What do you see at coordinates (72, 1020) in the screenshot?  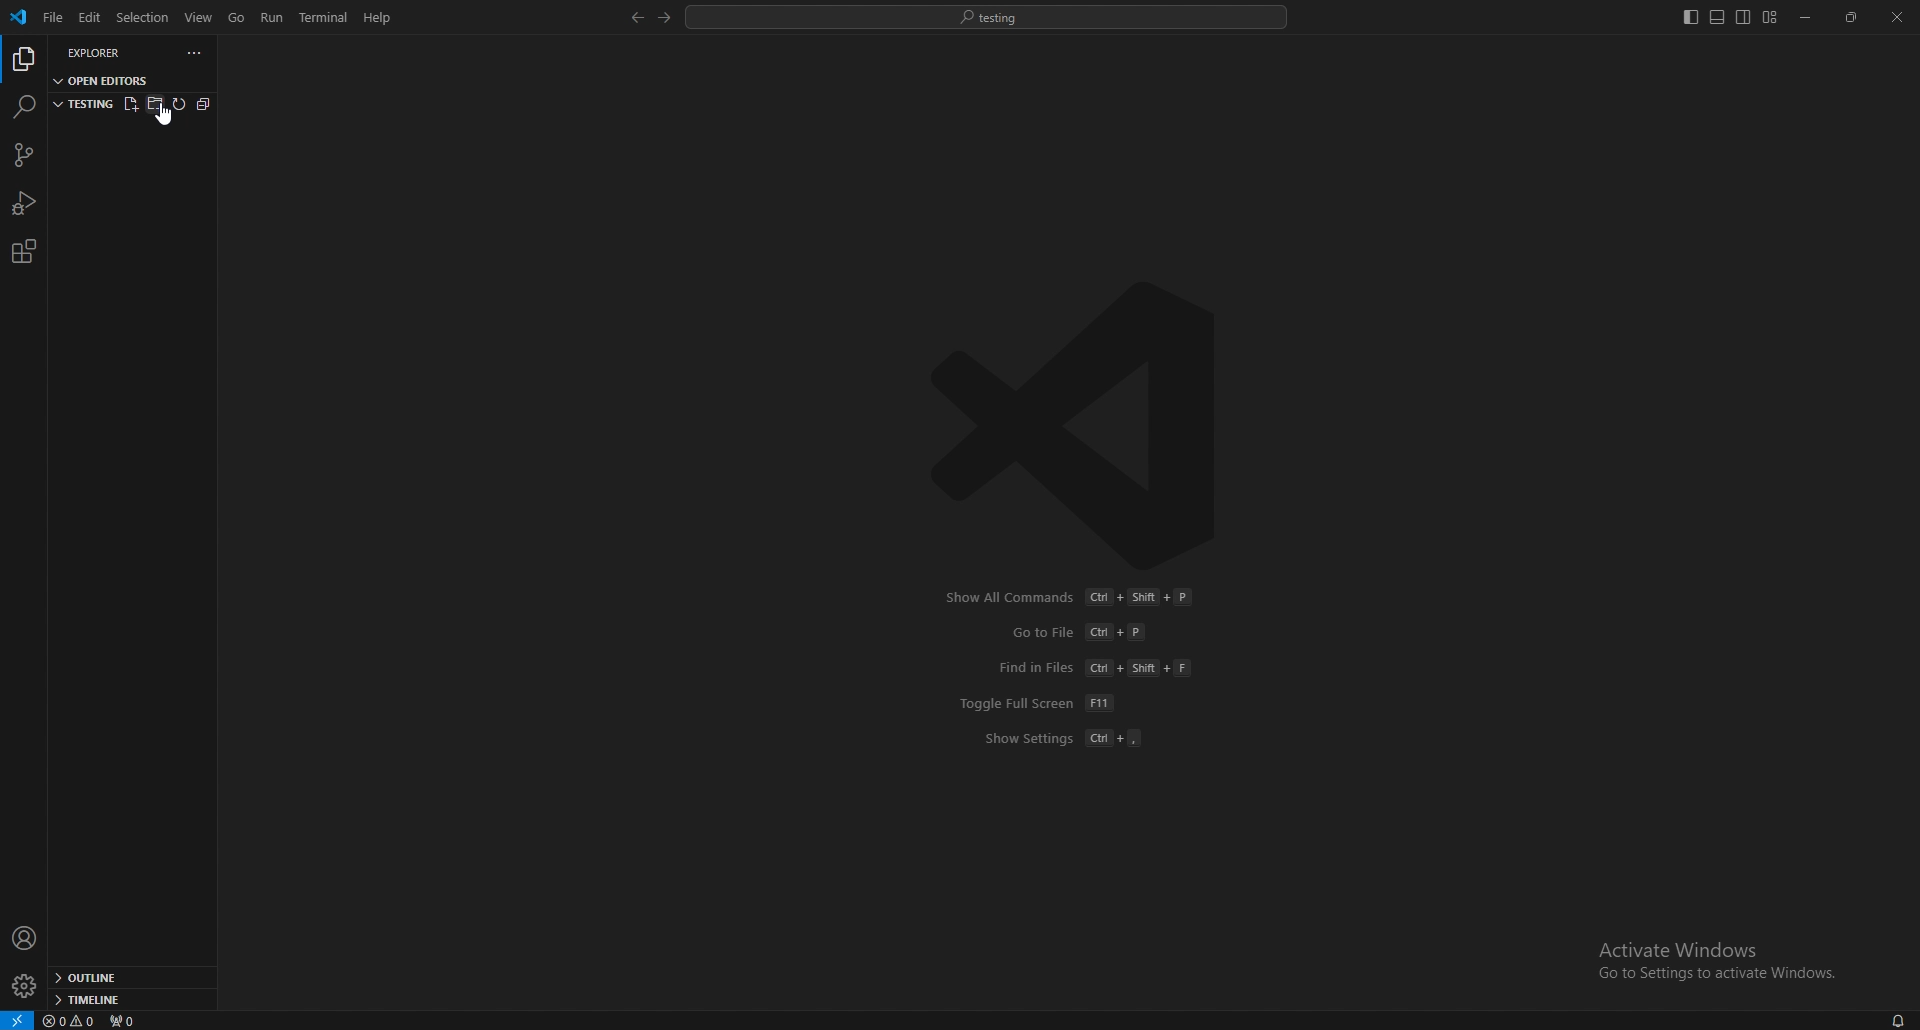 I see `errors` at bounding box center [72, 1020].